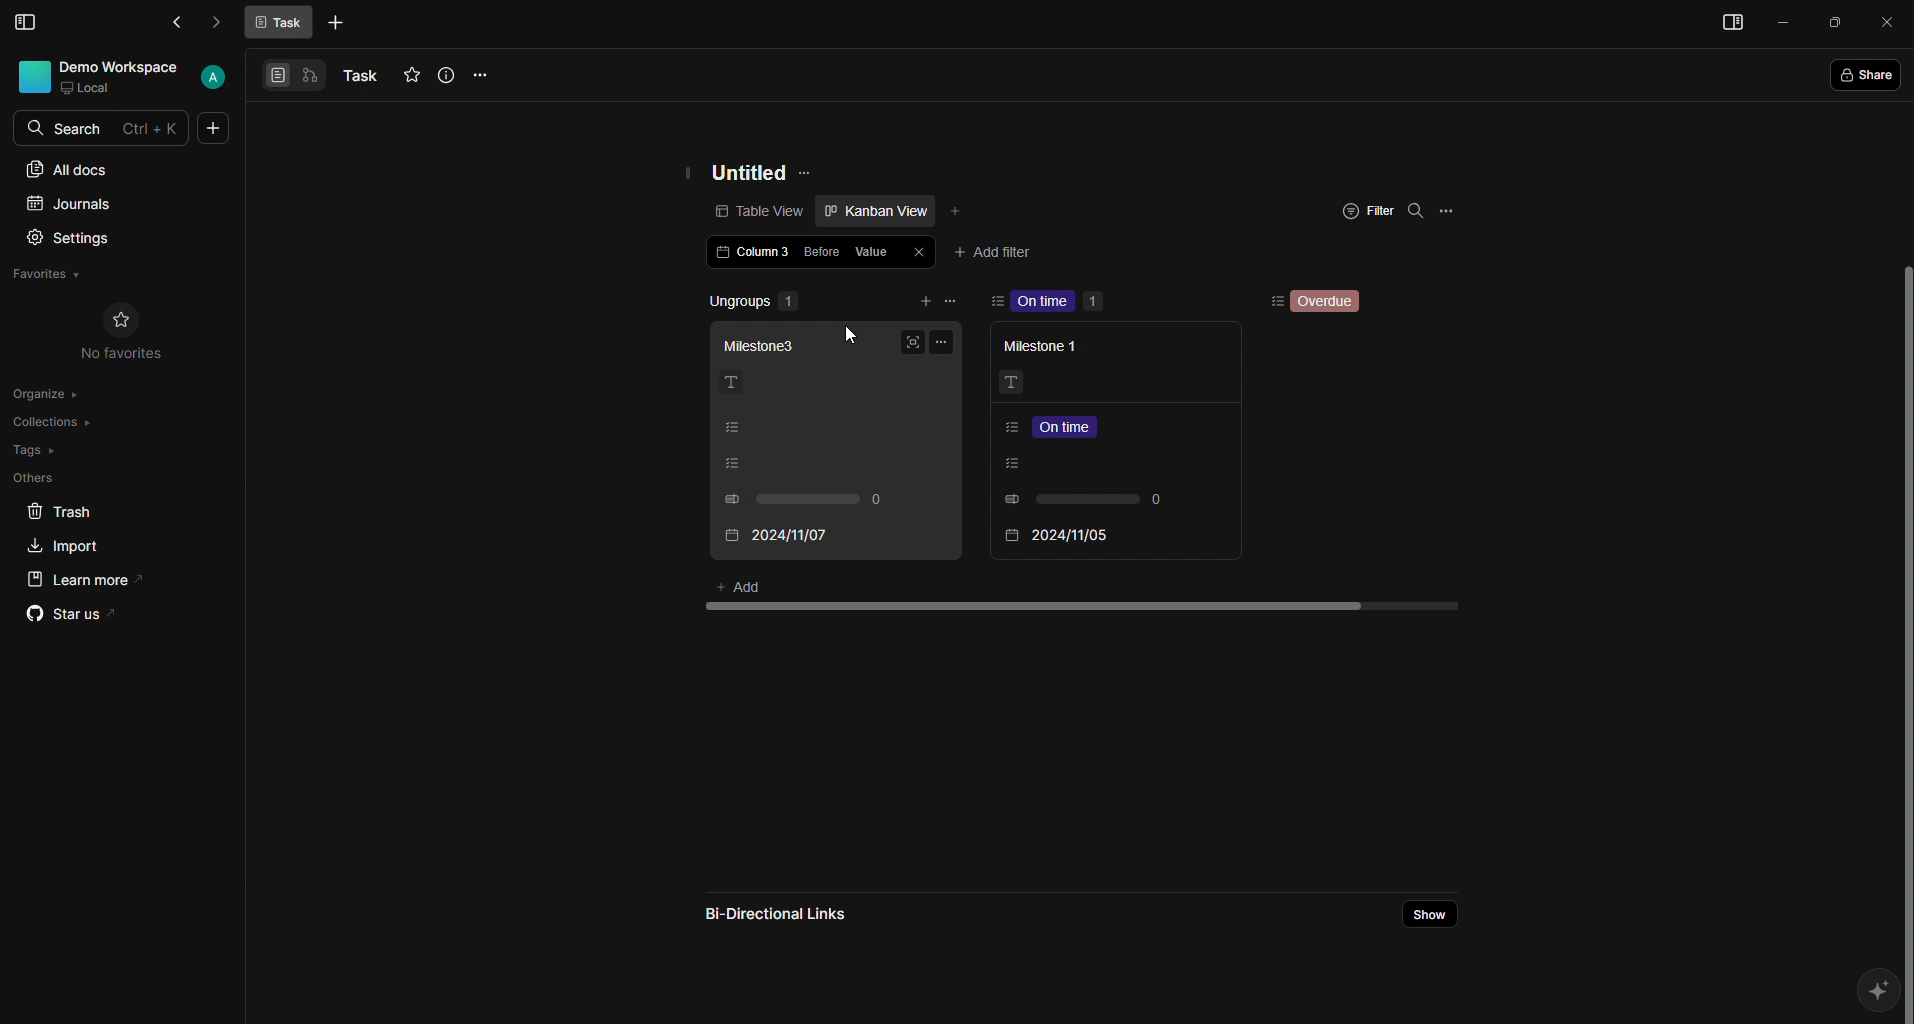 This screenshot has height=1024, width=1914. What do you see at coordinates (872, 248) in the screenshot?
I see `Value` at bounding box center [872, 248].